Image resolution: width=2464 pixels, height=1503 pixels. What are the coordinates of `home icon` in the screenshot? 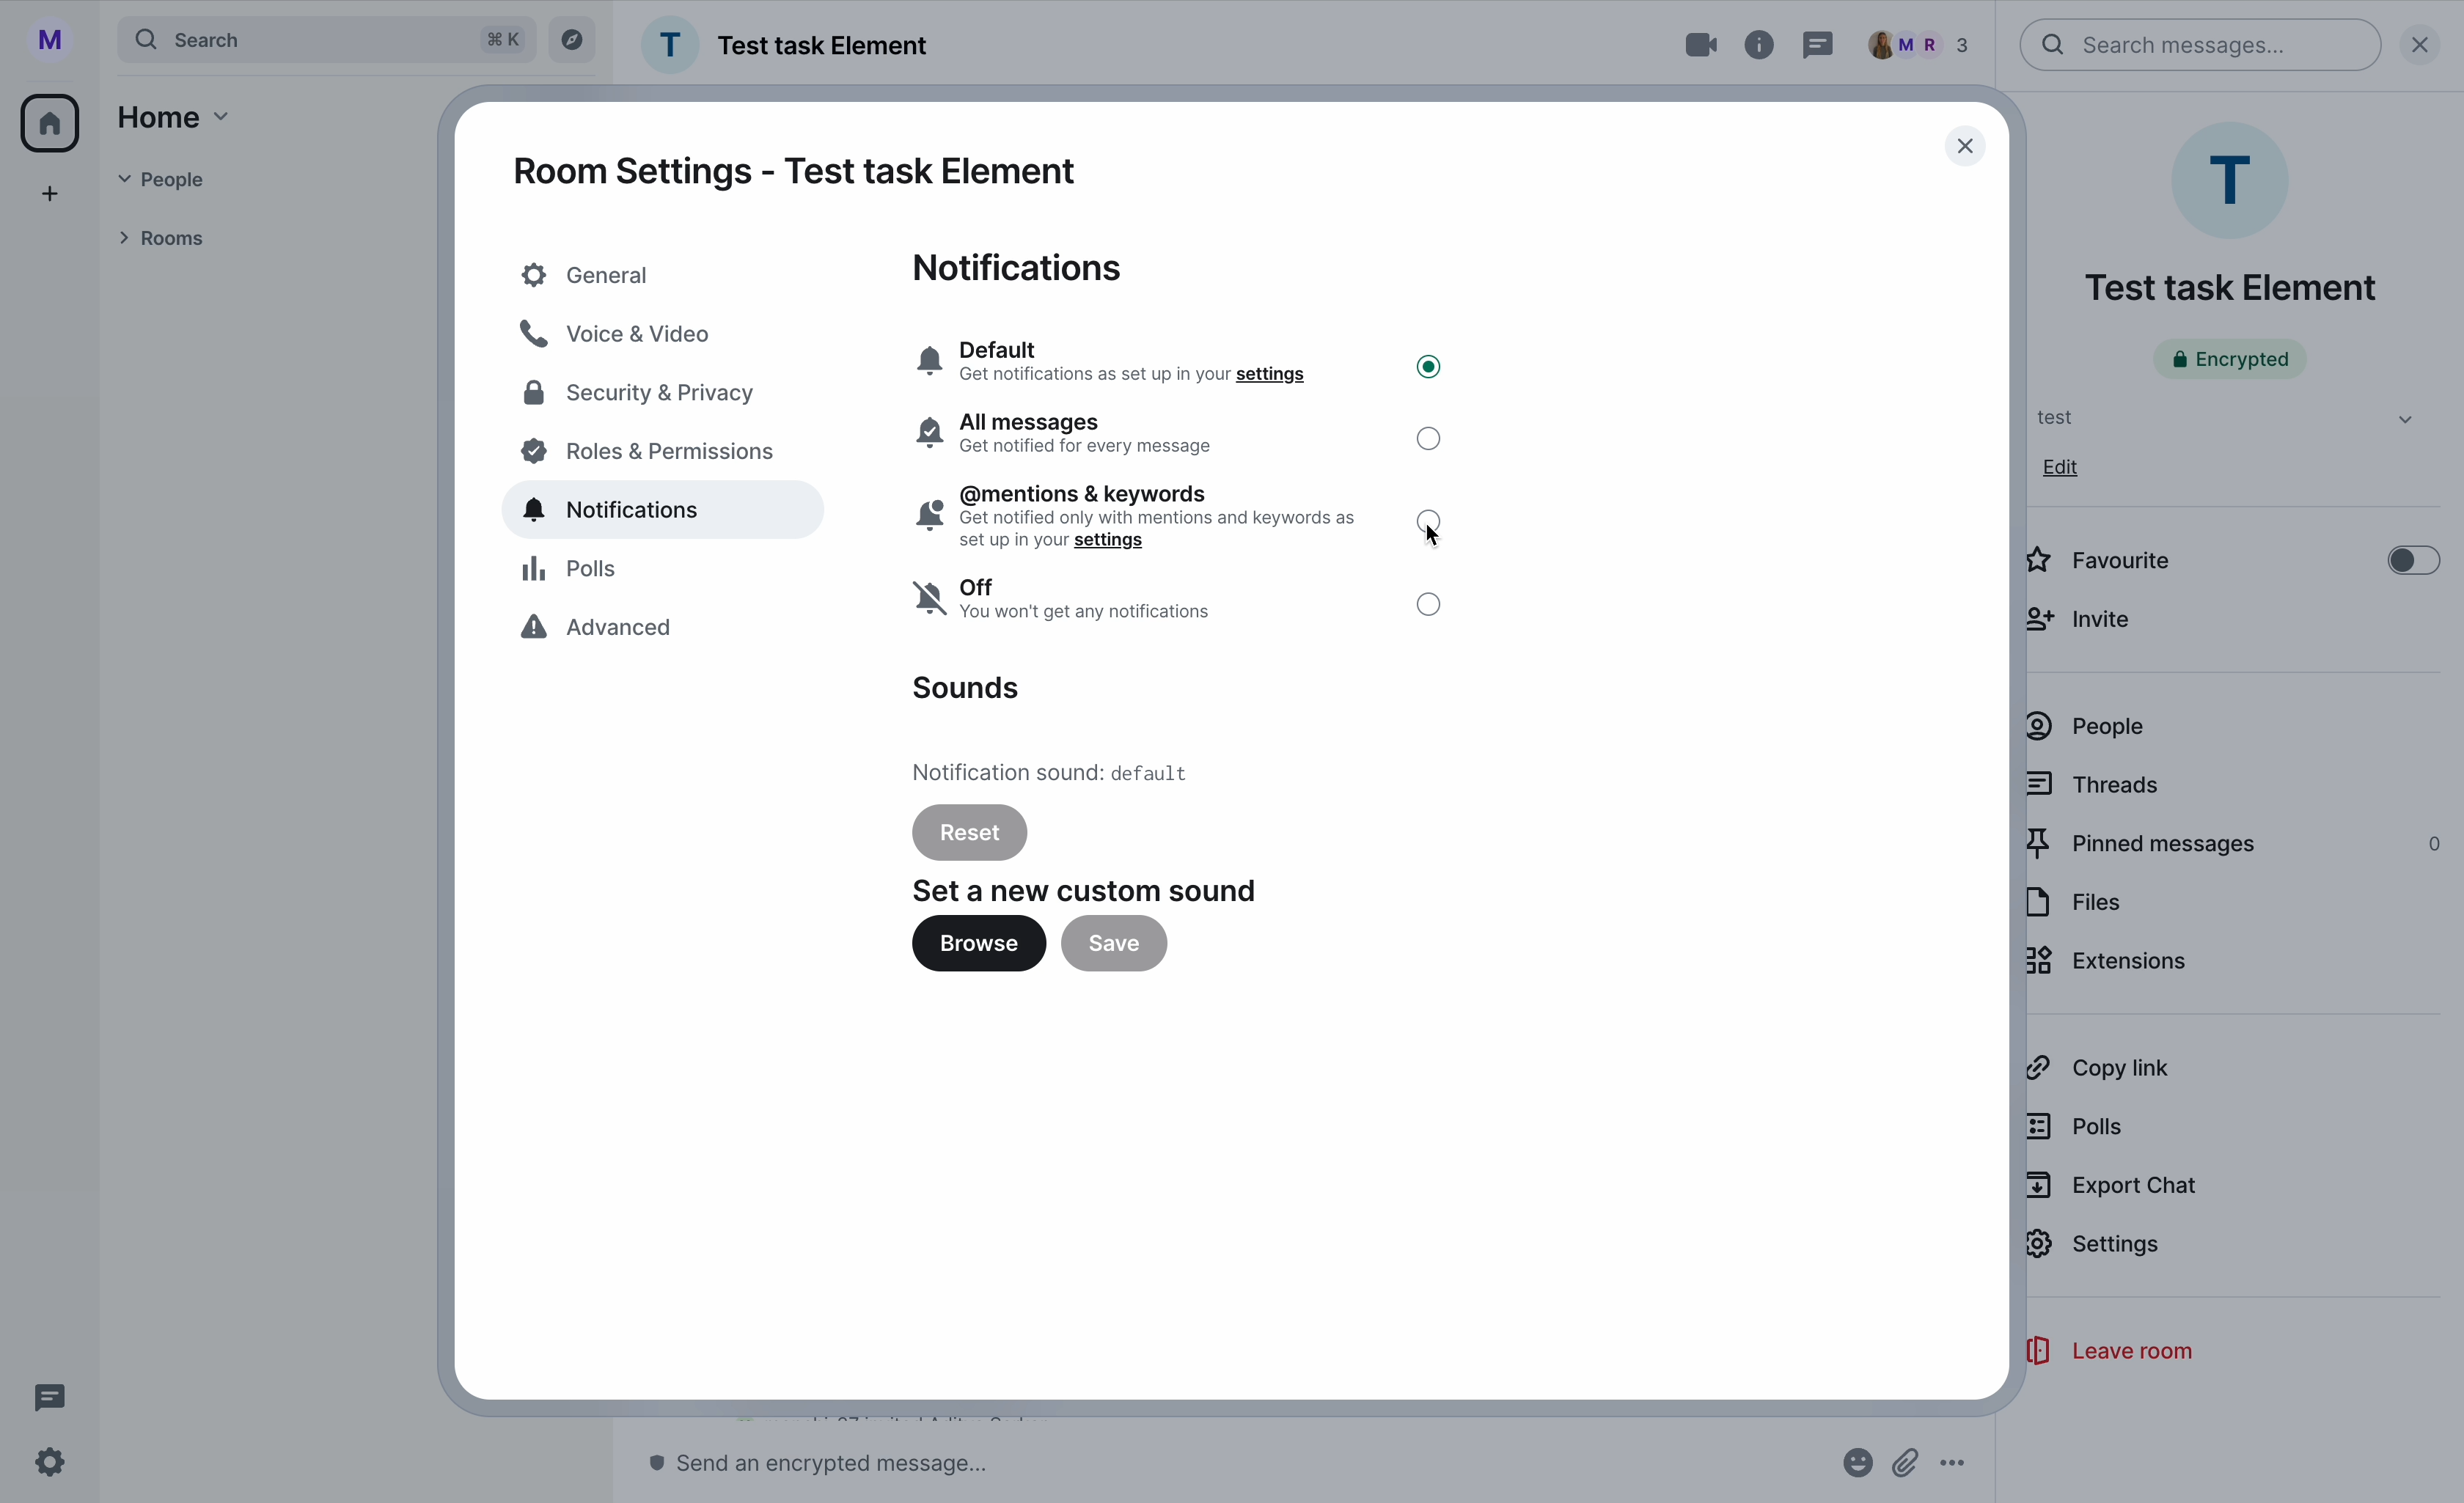 It's located at (54, 120).